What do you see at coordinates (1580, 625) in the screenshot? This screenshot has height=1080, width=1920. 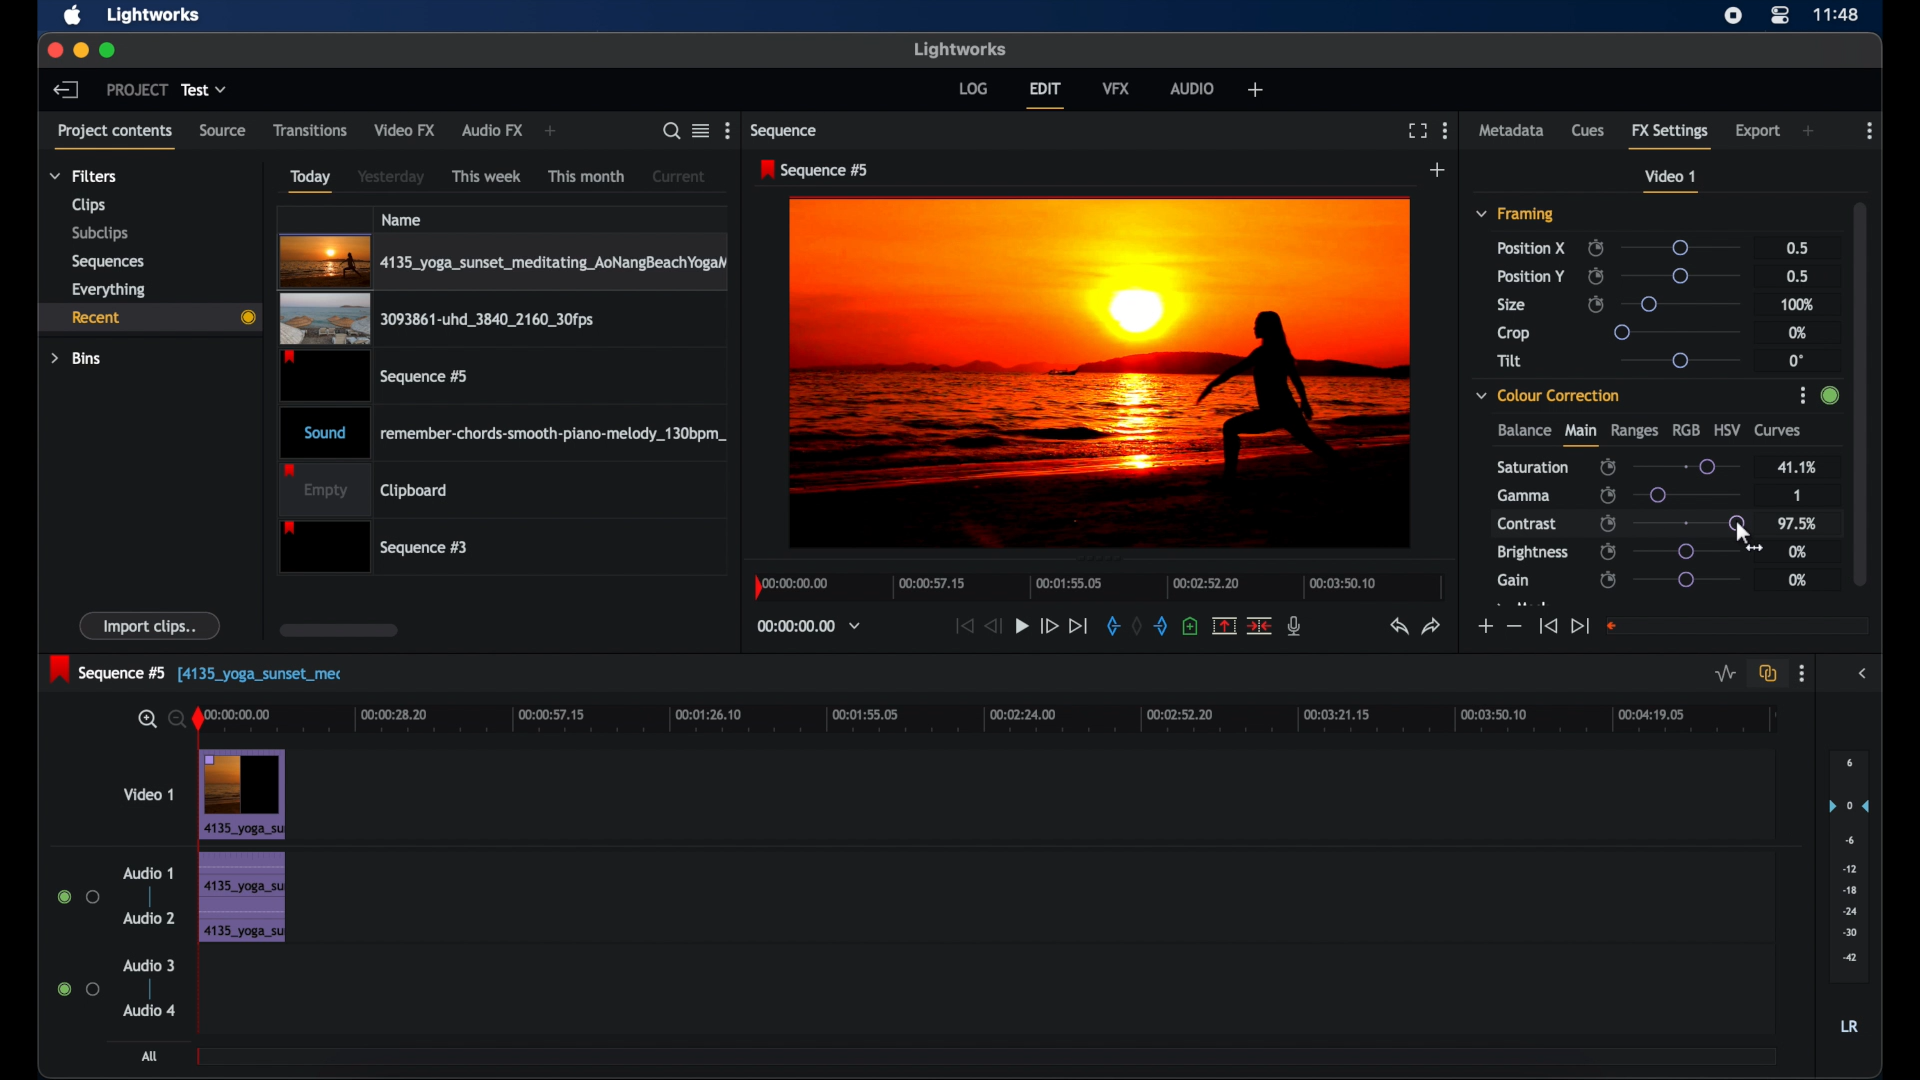 I see `jump to end` at bounding box center [1580, 625].